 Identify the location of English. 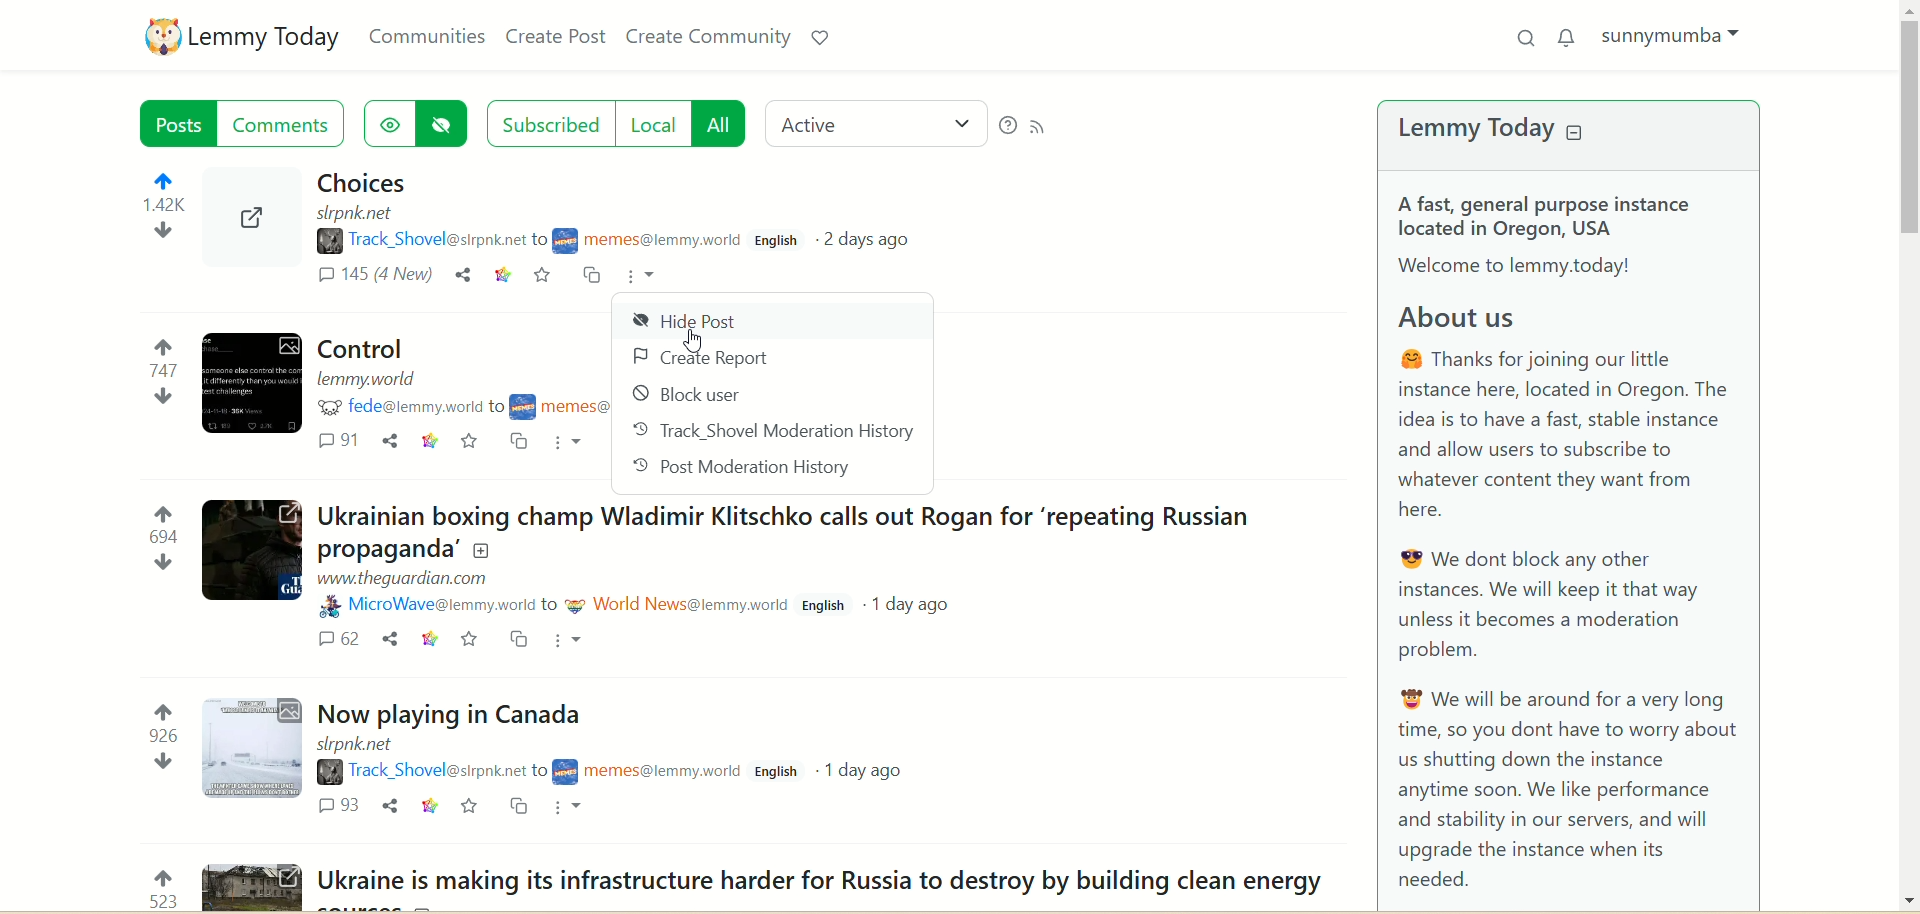
(782, 771).